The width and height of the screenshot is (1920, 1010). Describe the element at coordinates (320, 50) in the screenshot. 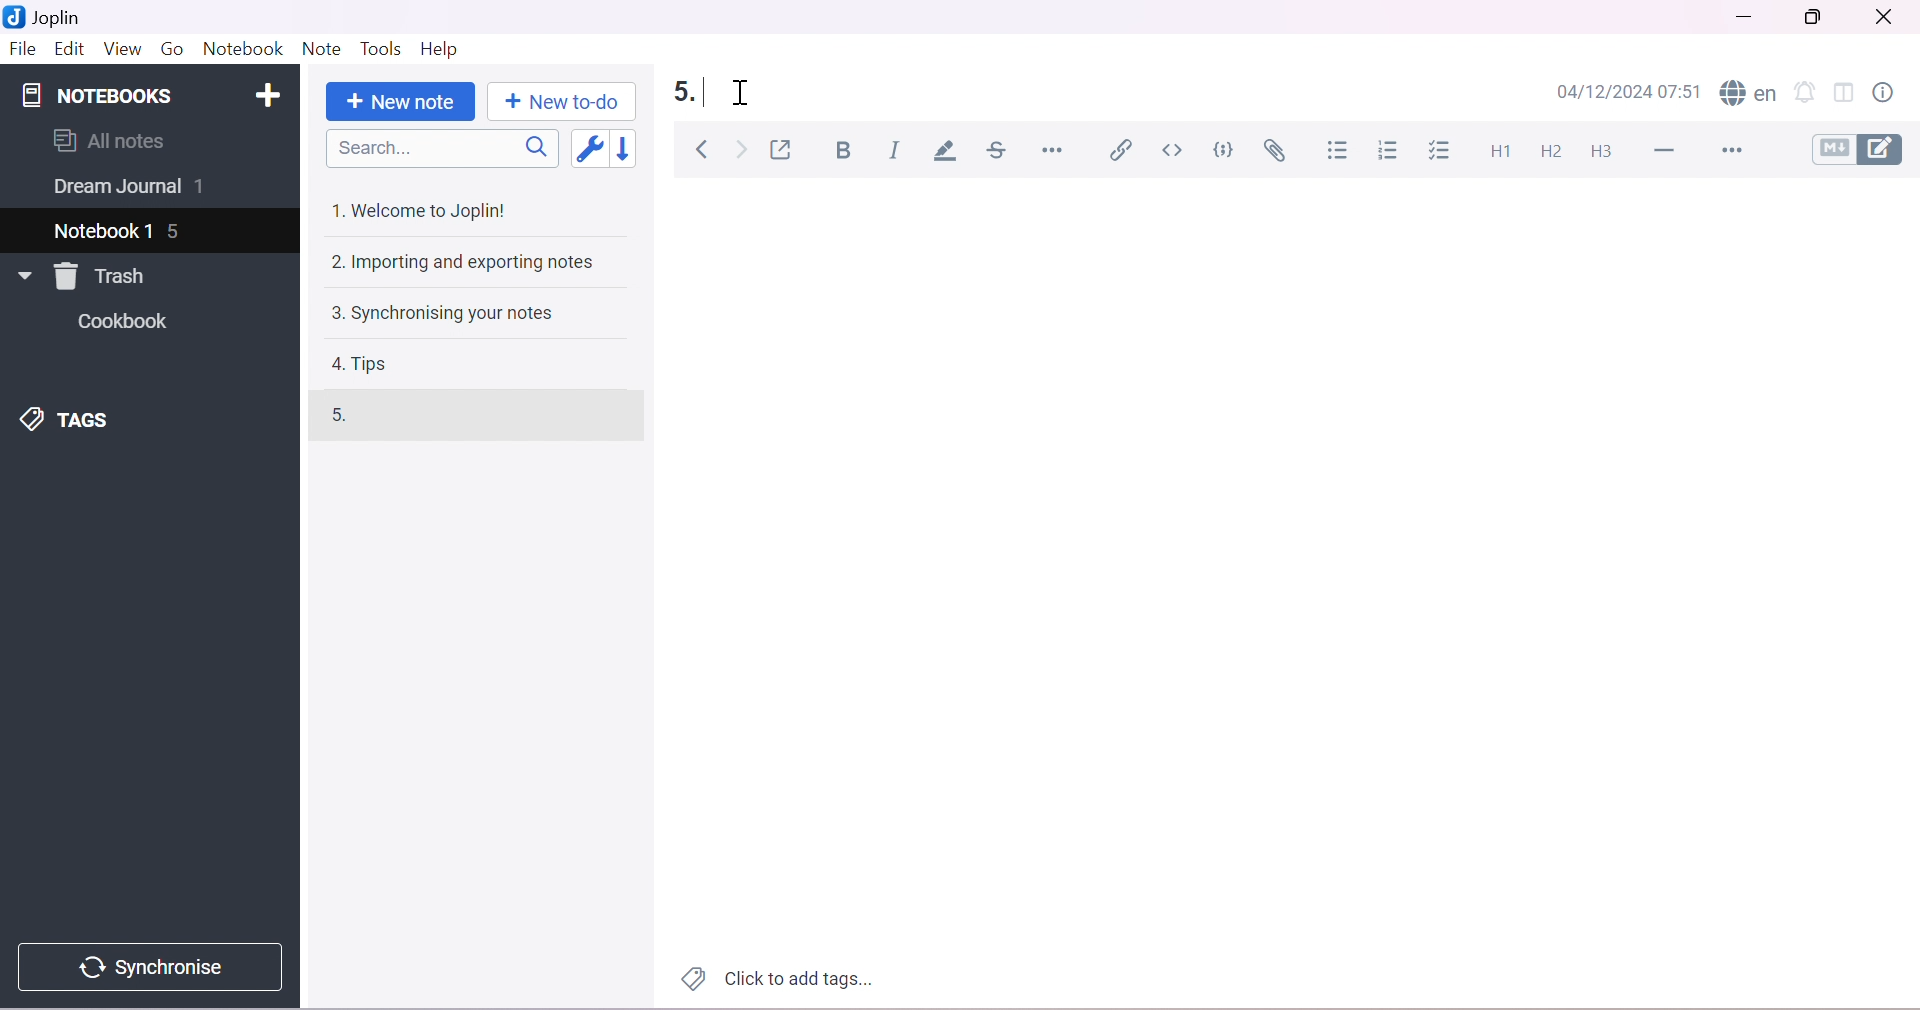

I see `Note` at that location.